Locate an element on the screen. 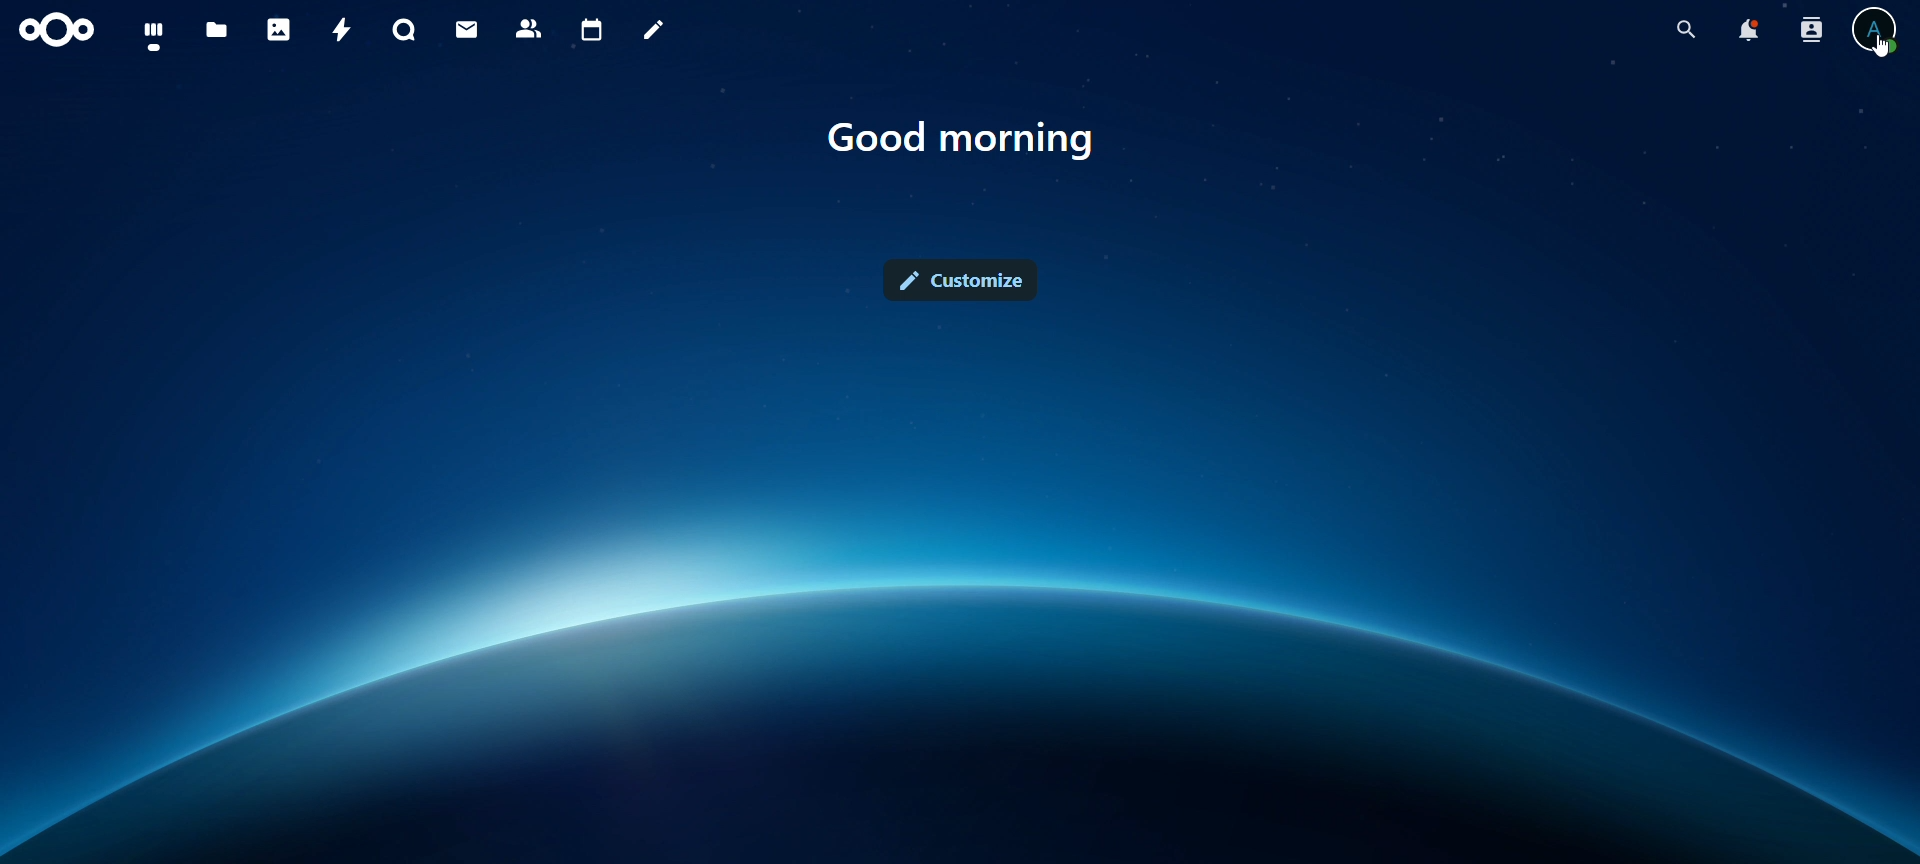 The width and height of the screenshot is (1920, 864). files is located at coordinates (217, 32).